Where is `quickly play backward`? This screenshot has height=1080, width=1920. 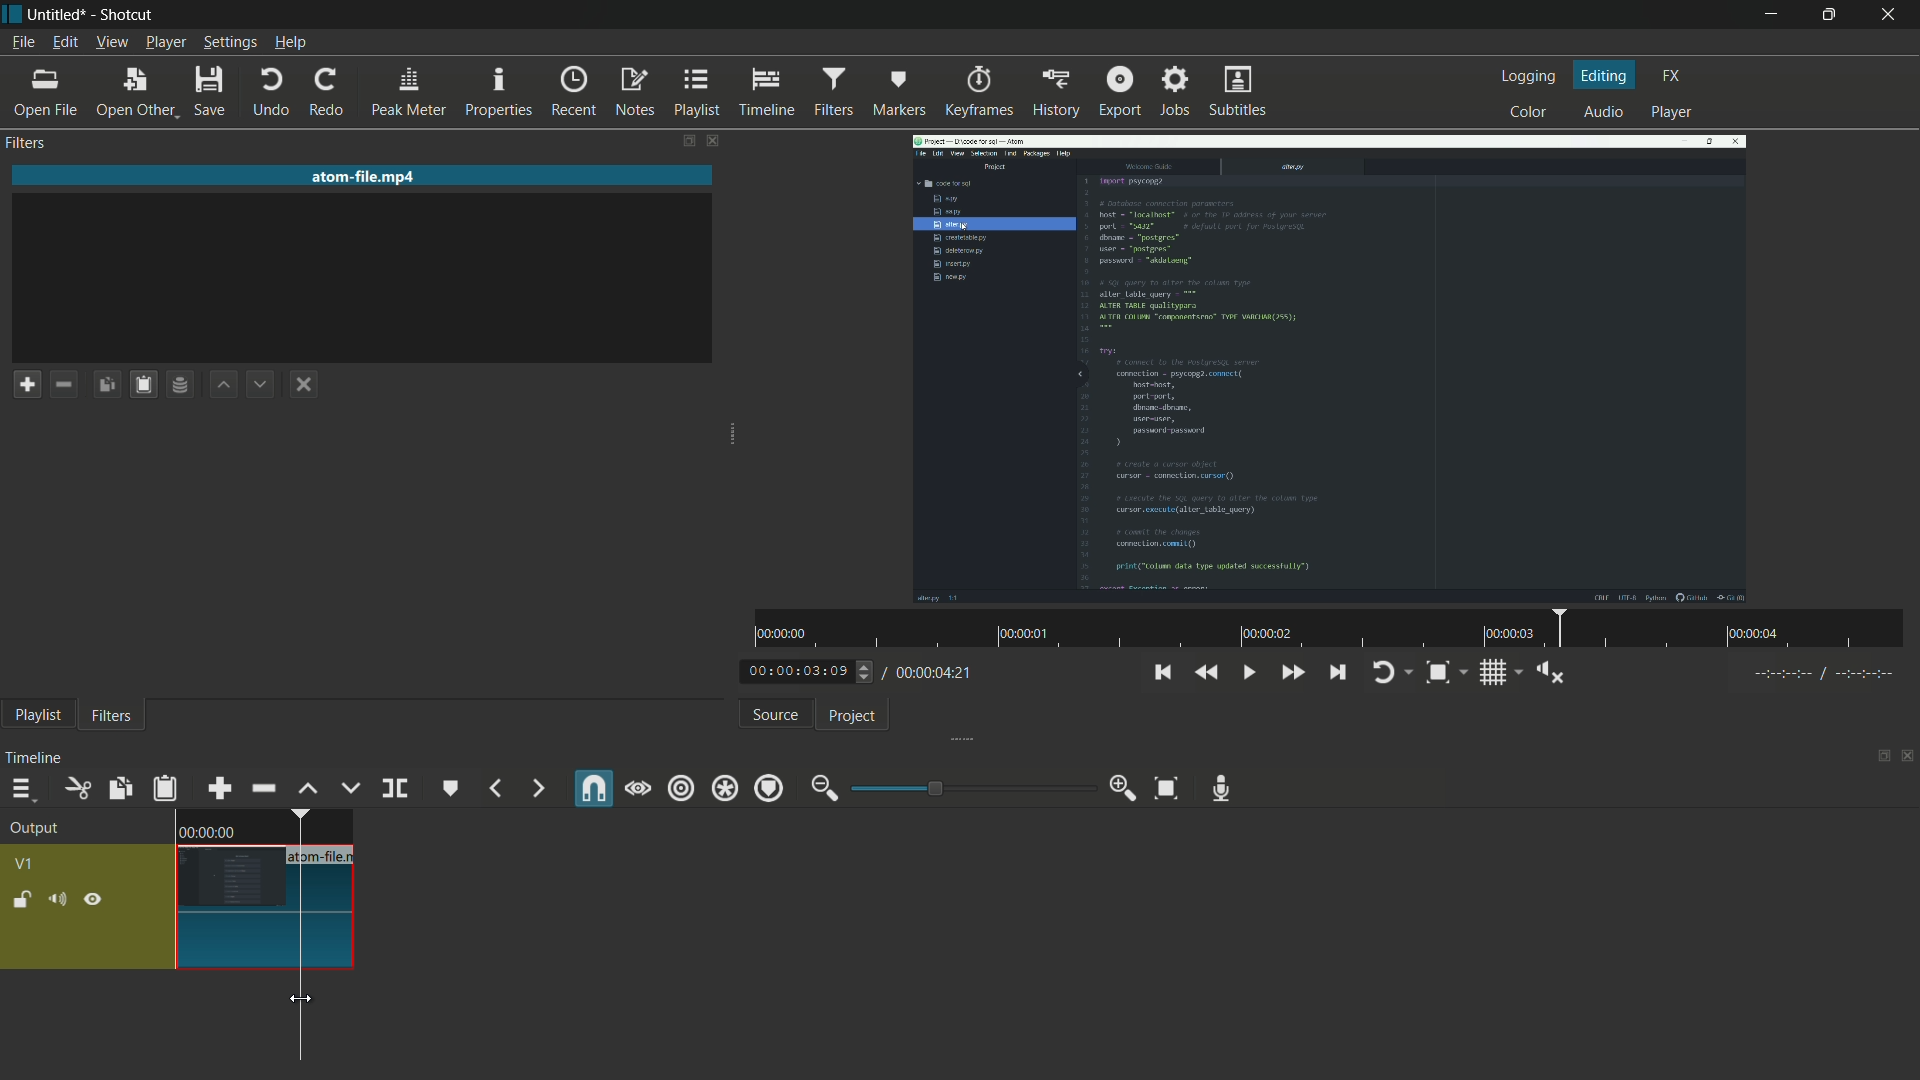
quickly play backward is located at coordinates (1208, 674).